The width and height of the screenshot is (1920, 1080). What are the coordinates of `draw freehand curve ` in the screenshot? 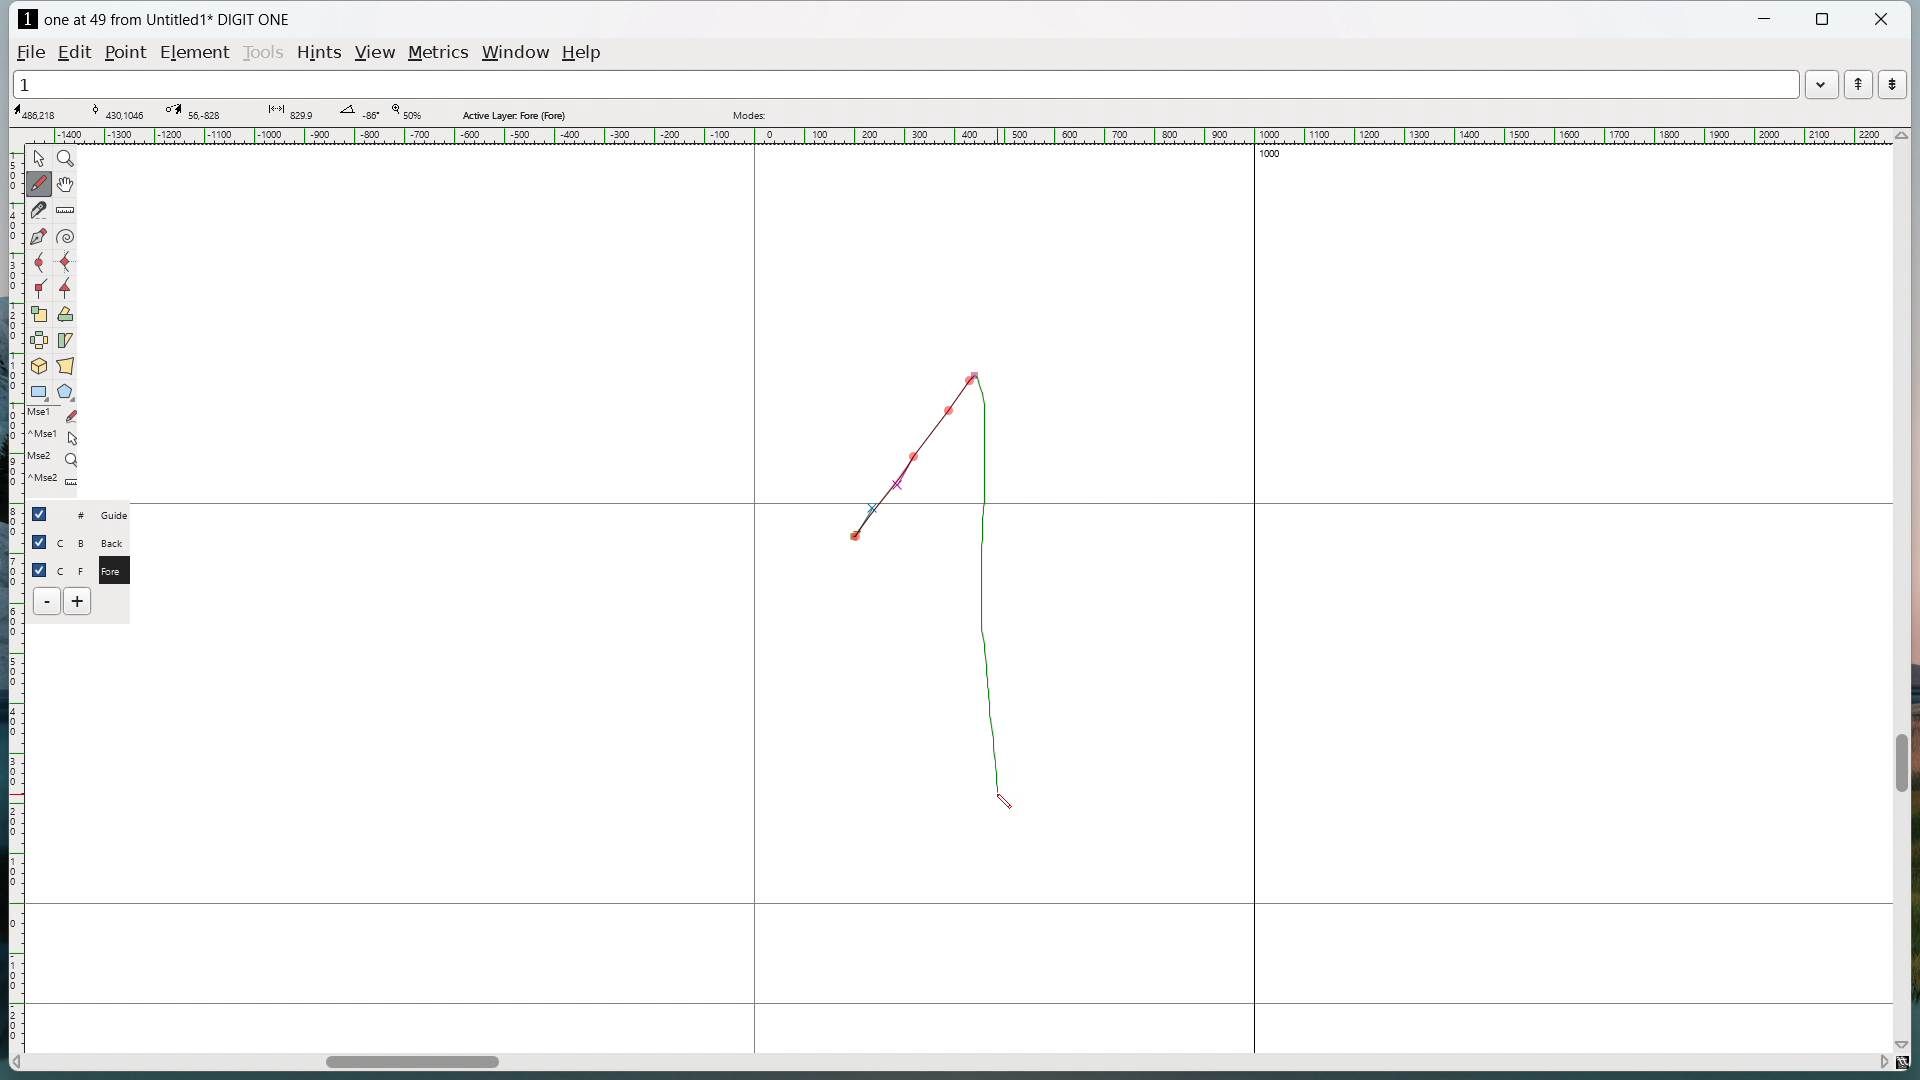 It's located at (41, 183).